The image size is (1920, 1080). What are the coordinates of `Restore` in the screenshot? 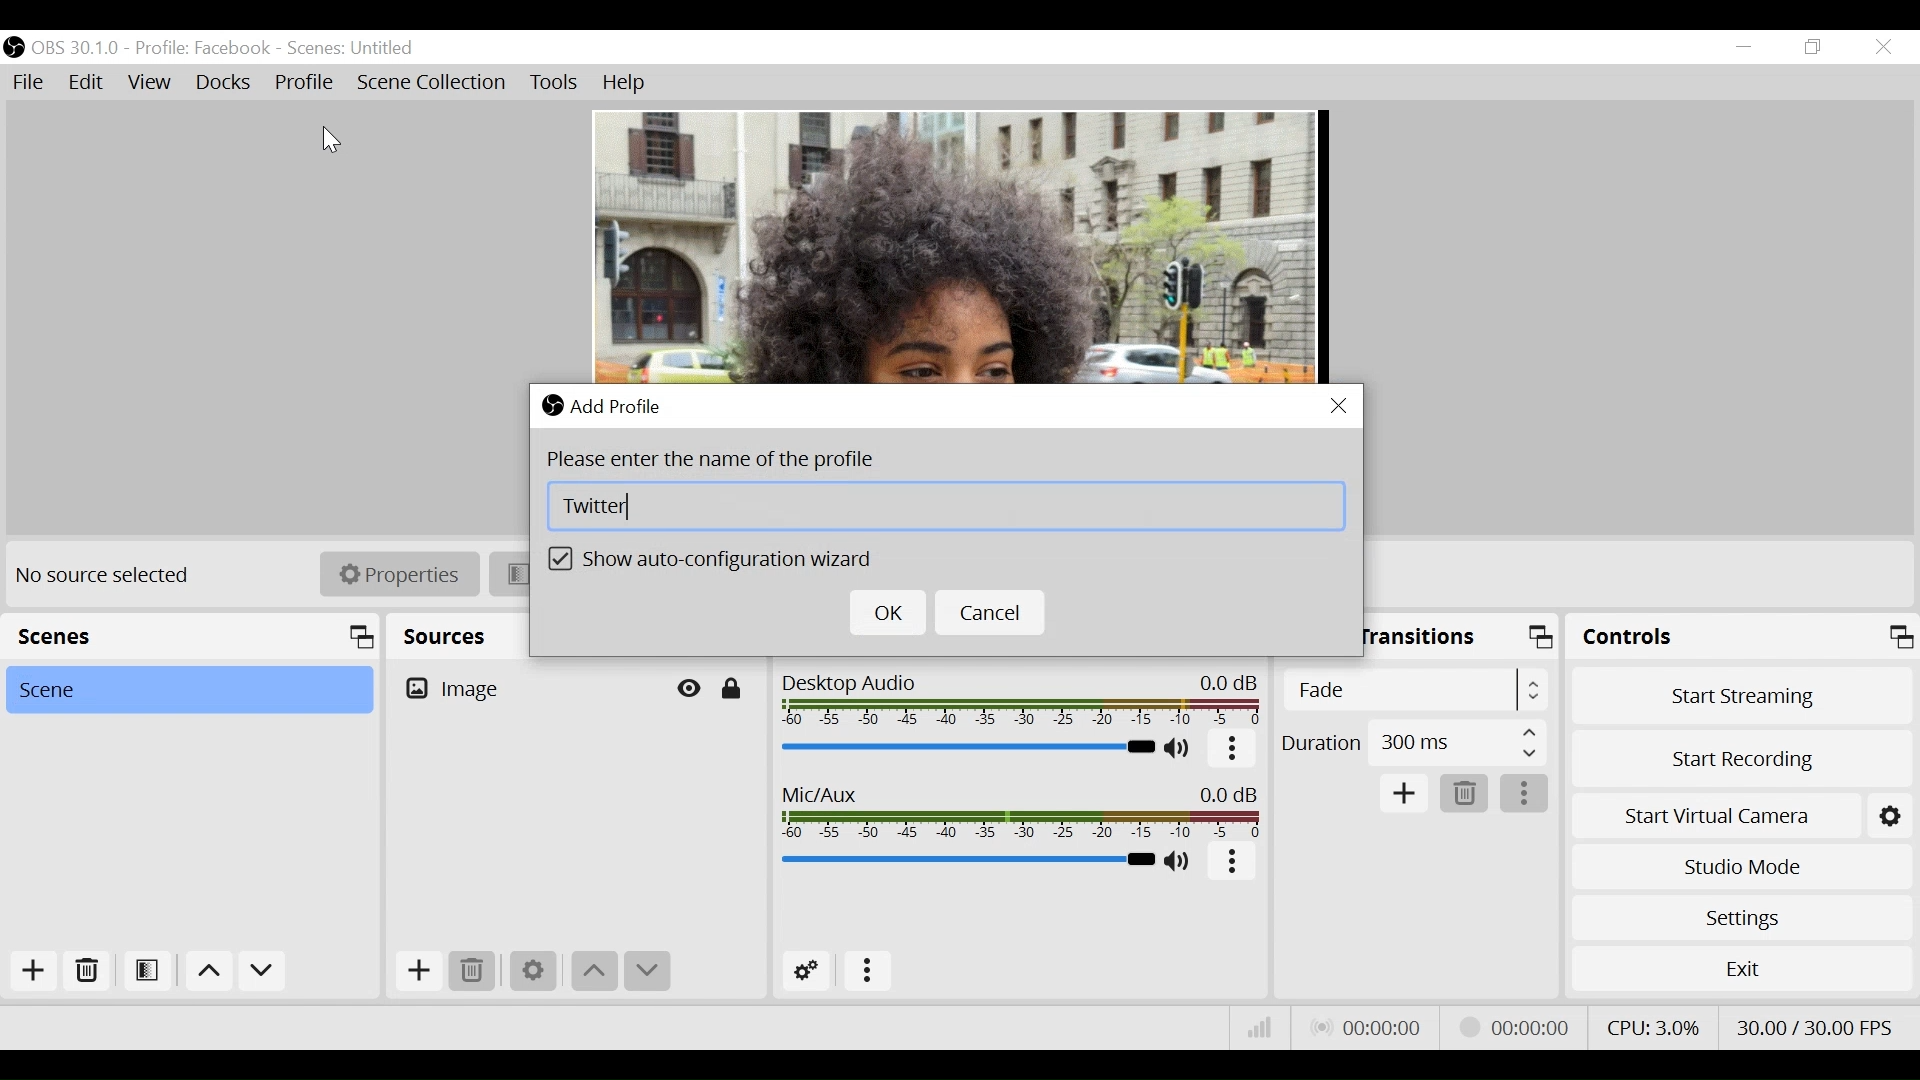 It's located at (1810, 47).